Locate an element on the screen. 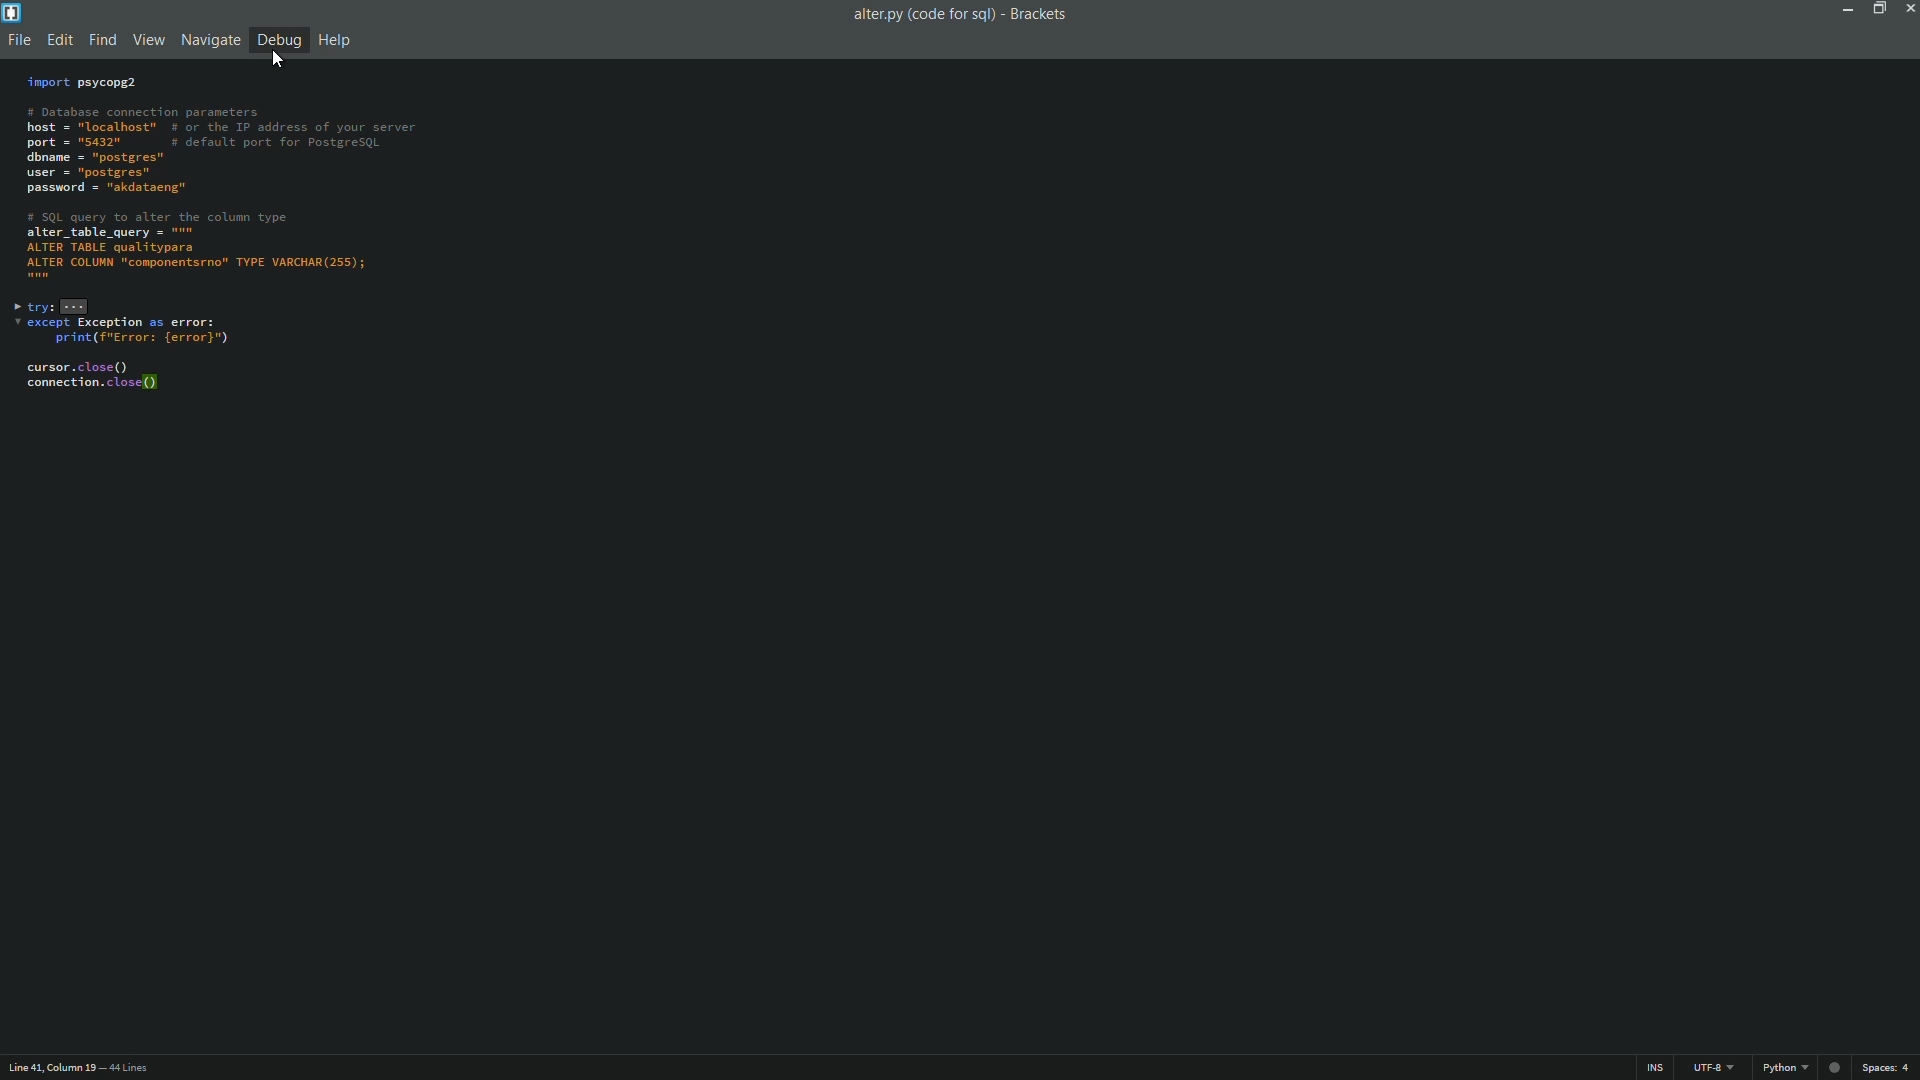  File menu is located at coordinates (19, 42).